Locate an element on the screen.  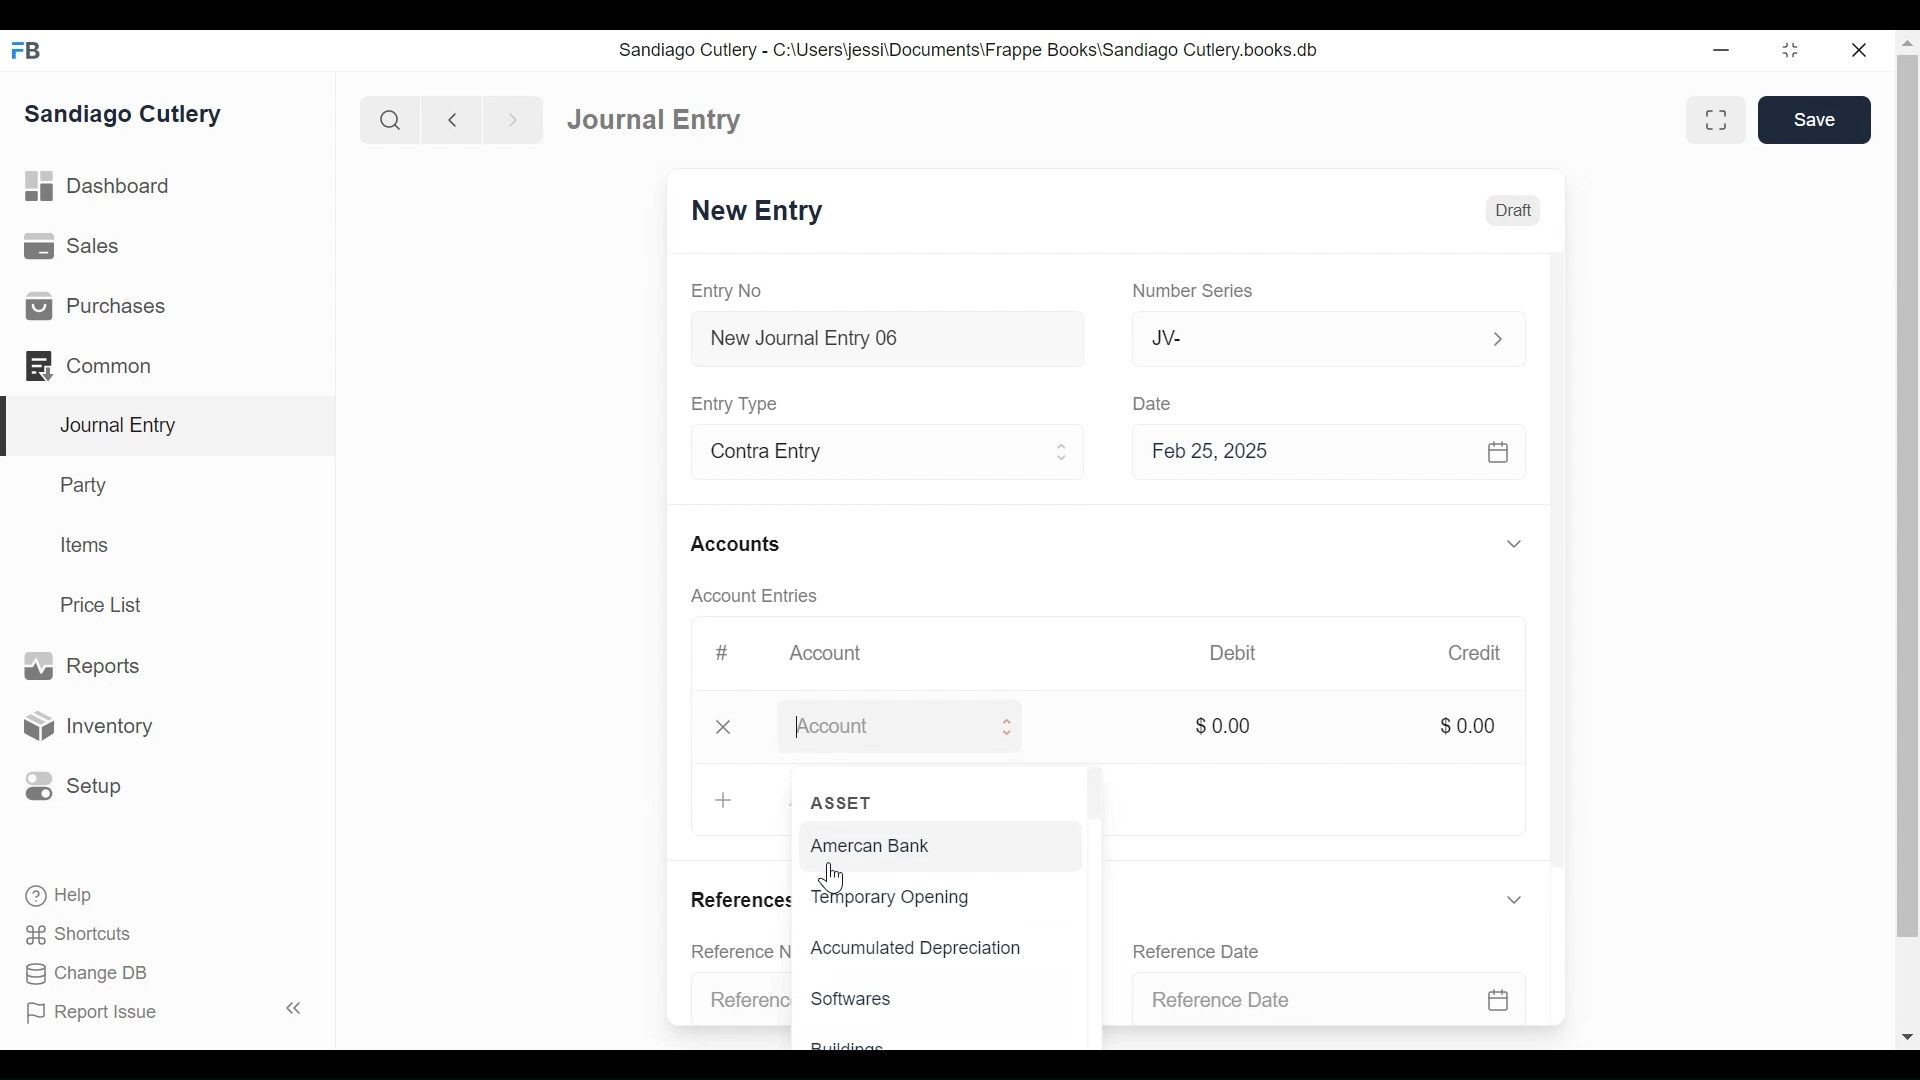
Save is located at coordinates (1818, 119).